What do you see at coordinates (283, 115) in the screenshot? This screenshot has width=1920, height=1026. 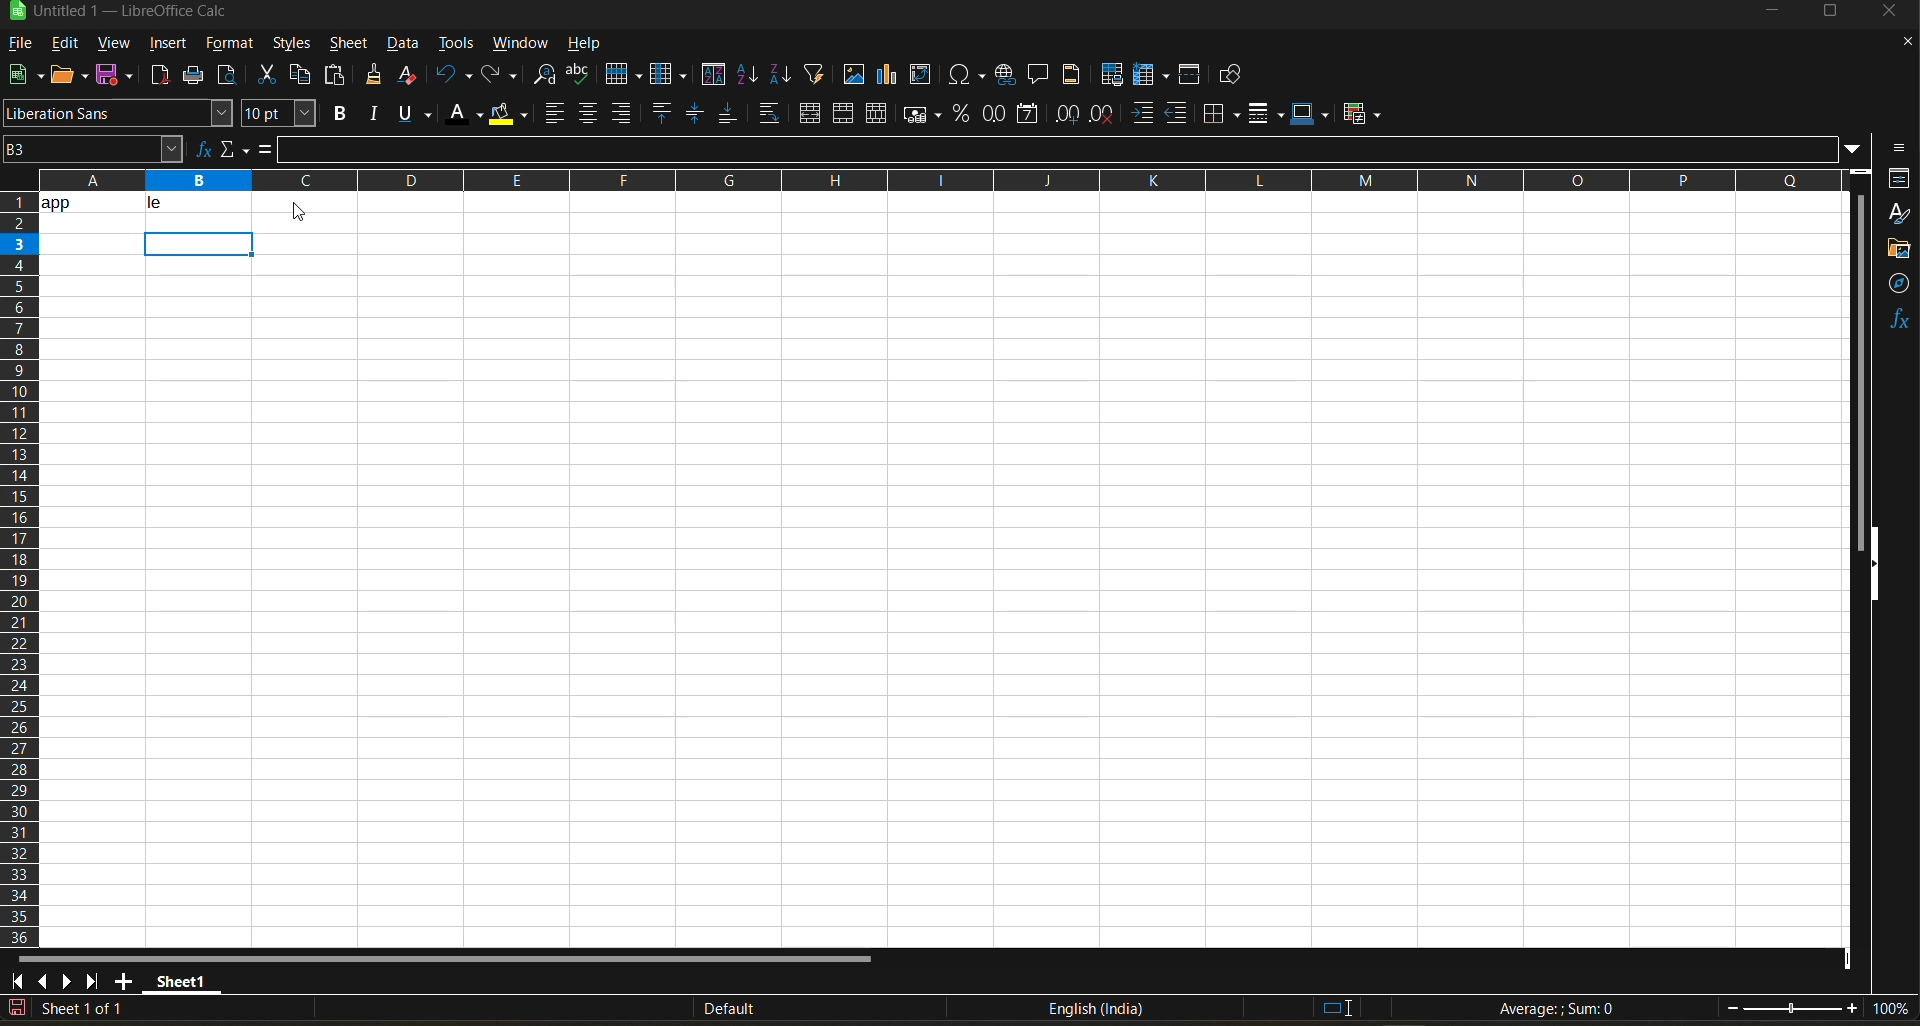 I see `font size` at bounding box center [283, 115].